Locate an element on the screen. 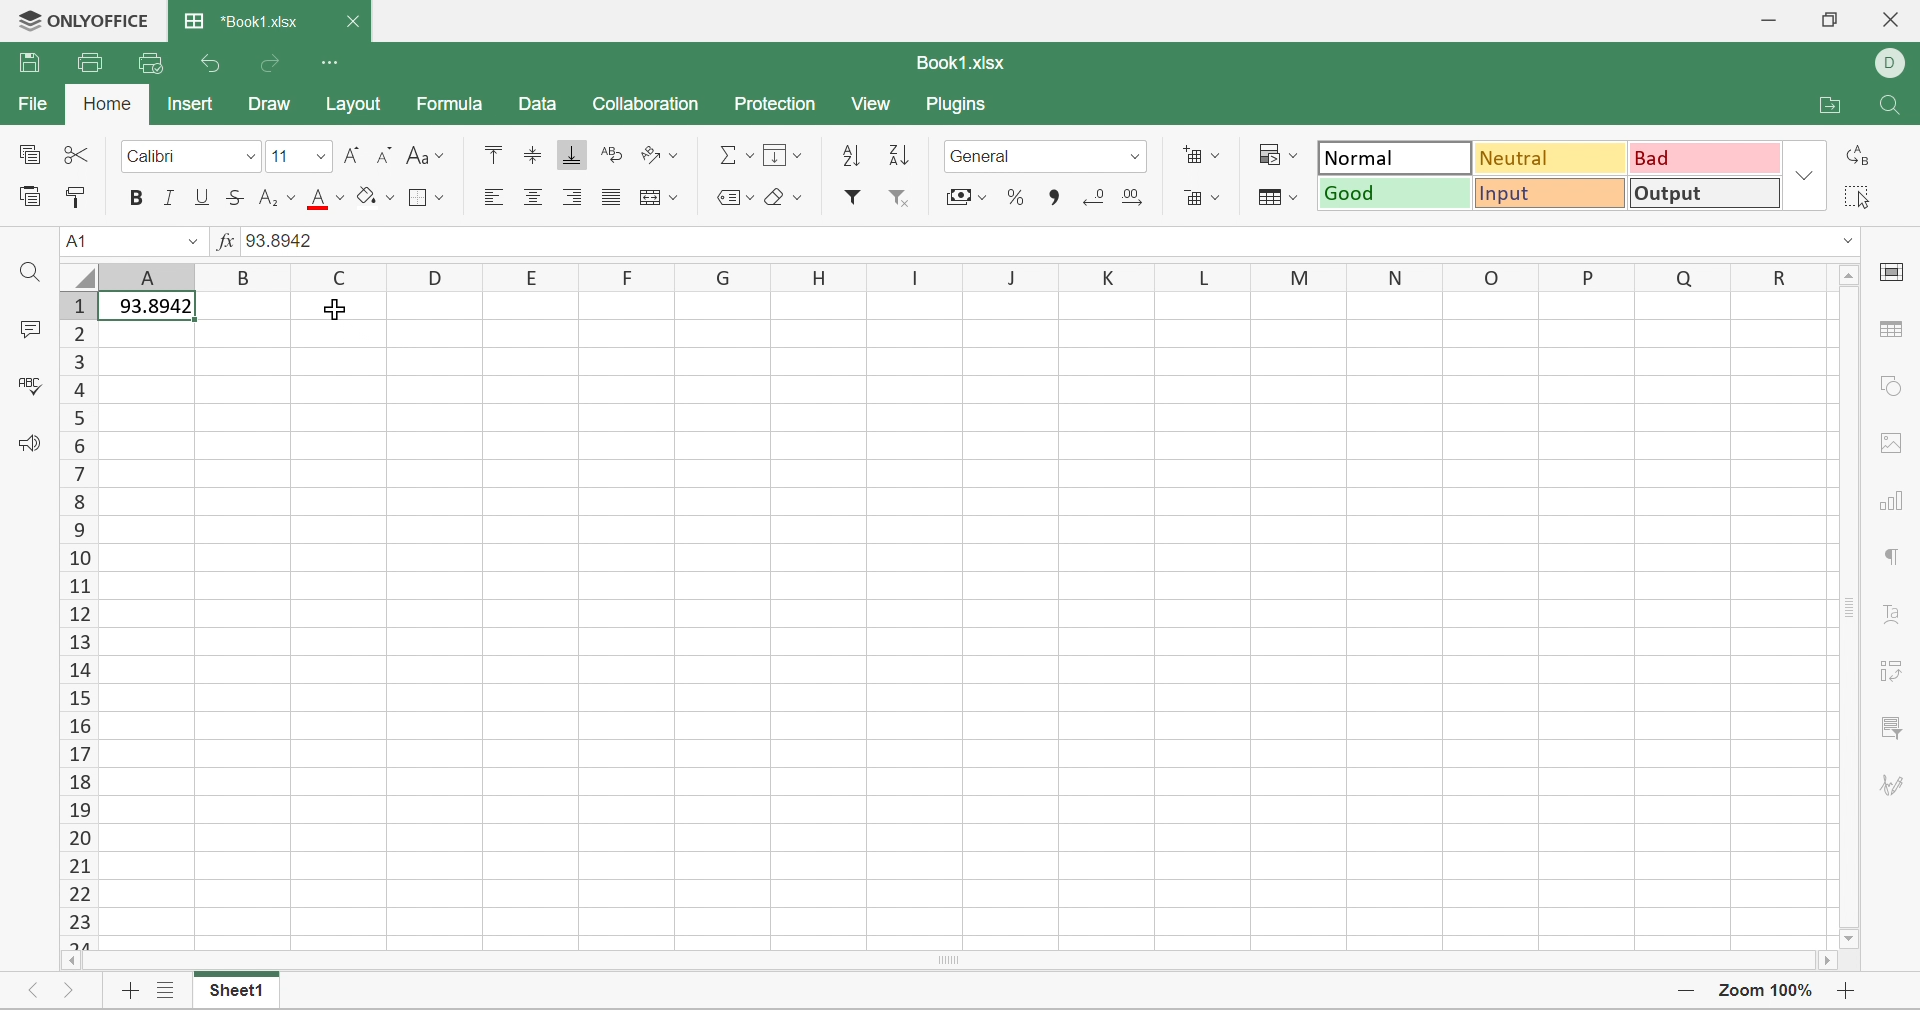  Cut is located at coordinates (73, 155).